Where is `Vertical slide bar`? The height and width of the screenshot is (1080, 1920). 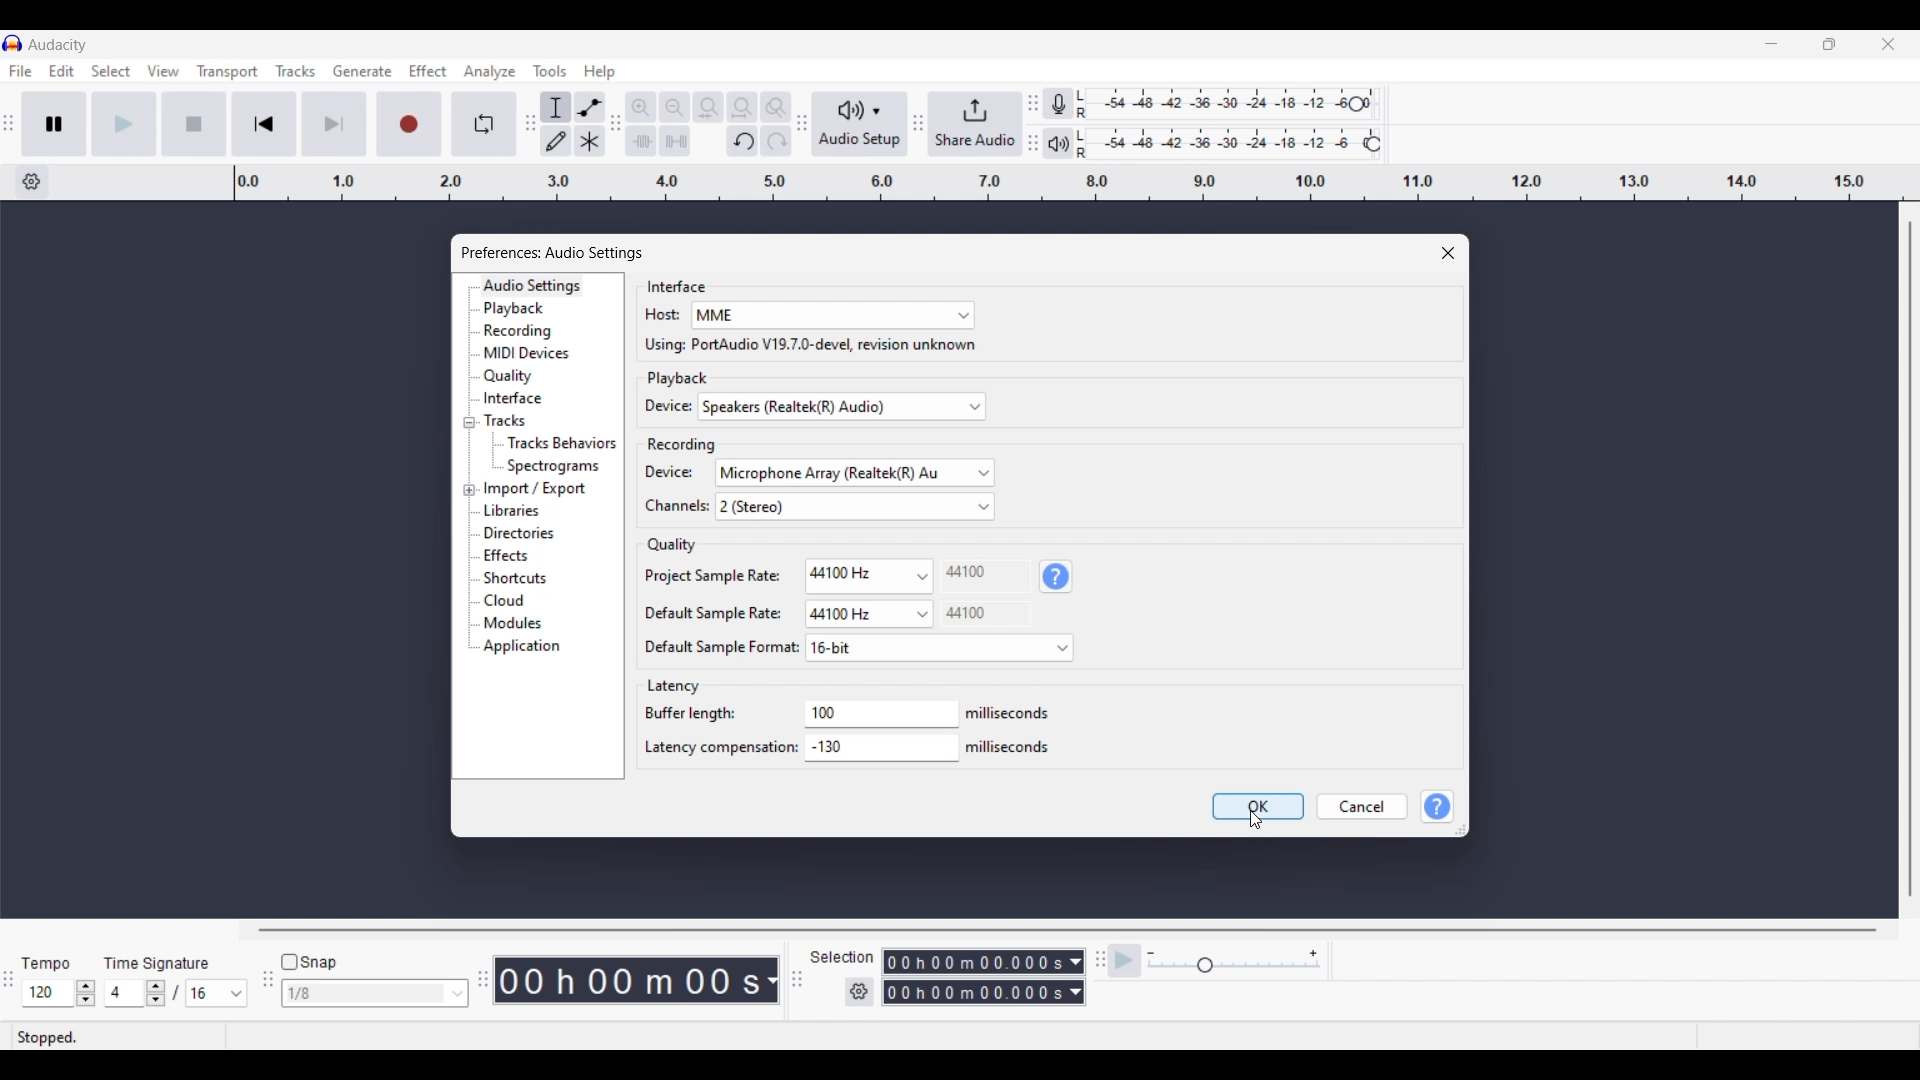
Vertical slide bar is located at coordinates (1909, 559).